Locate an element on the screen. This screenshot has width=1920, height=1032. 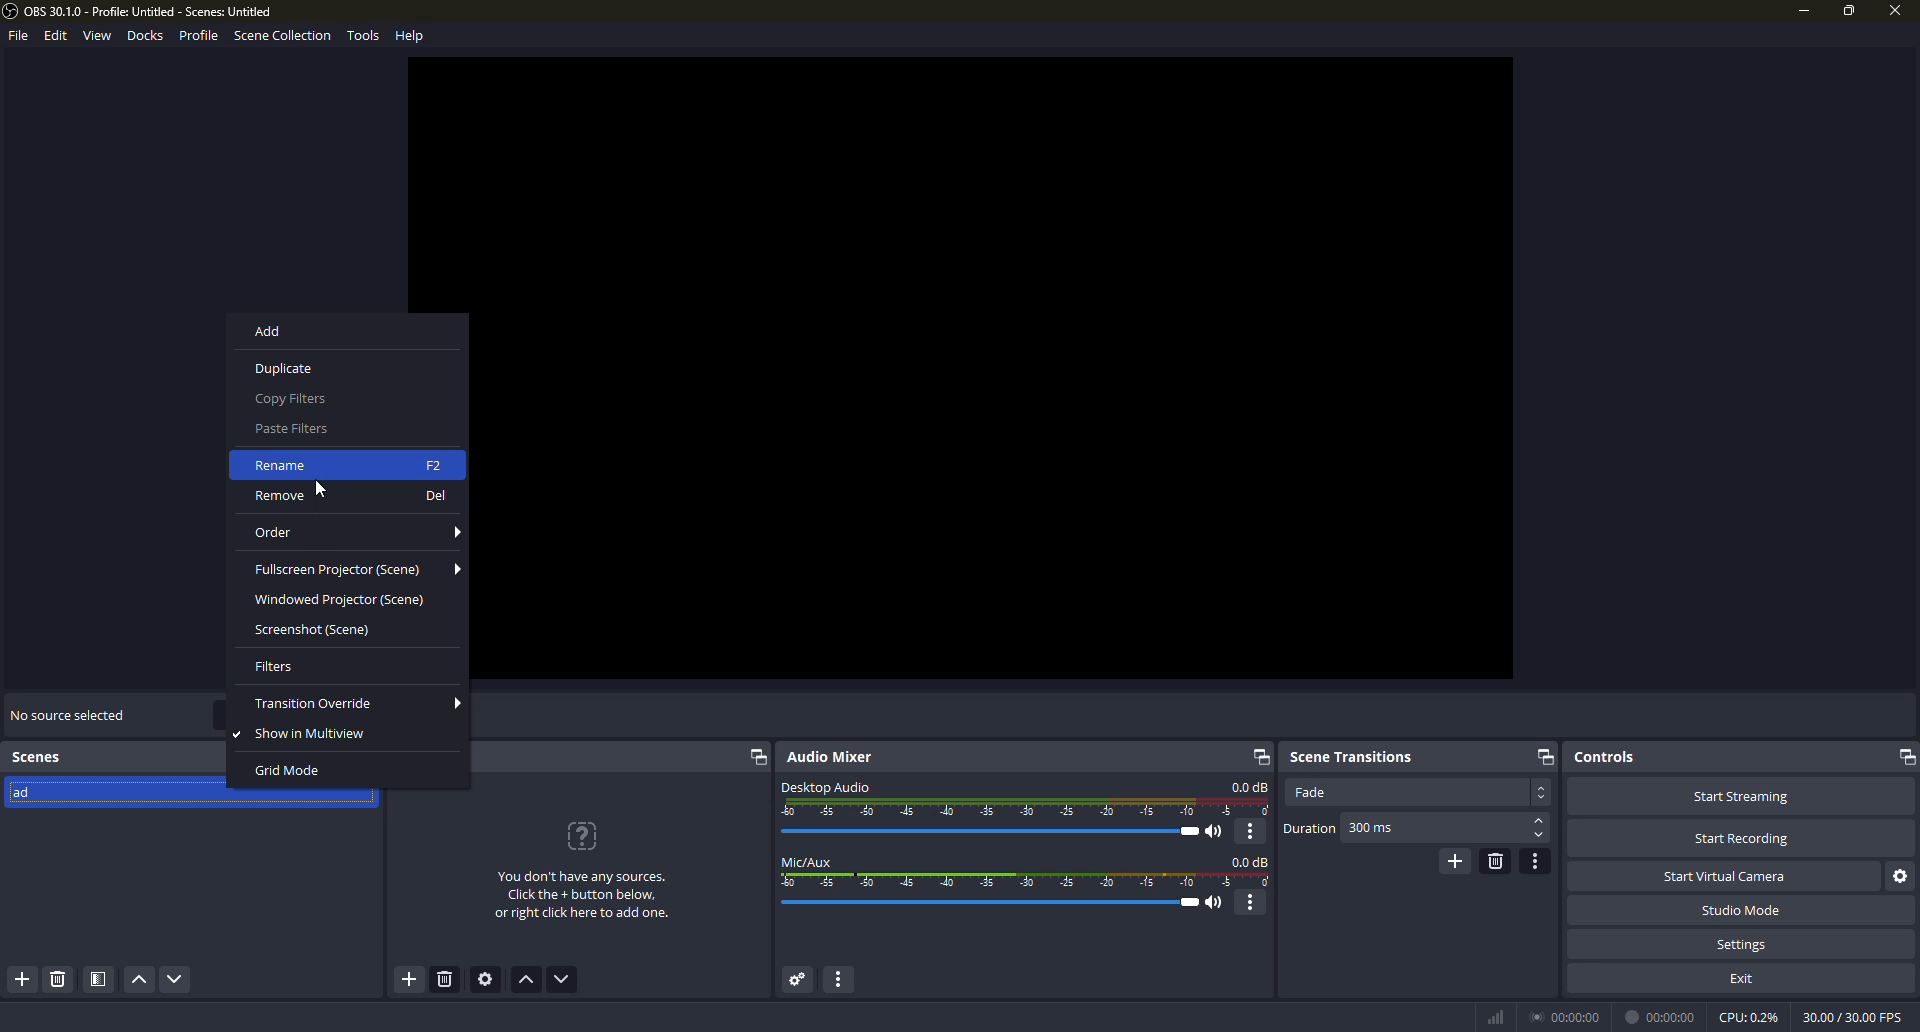
mute is located at coordinates (1218, 832).